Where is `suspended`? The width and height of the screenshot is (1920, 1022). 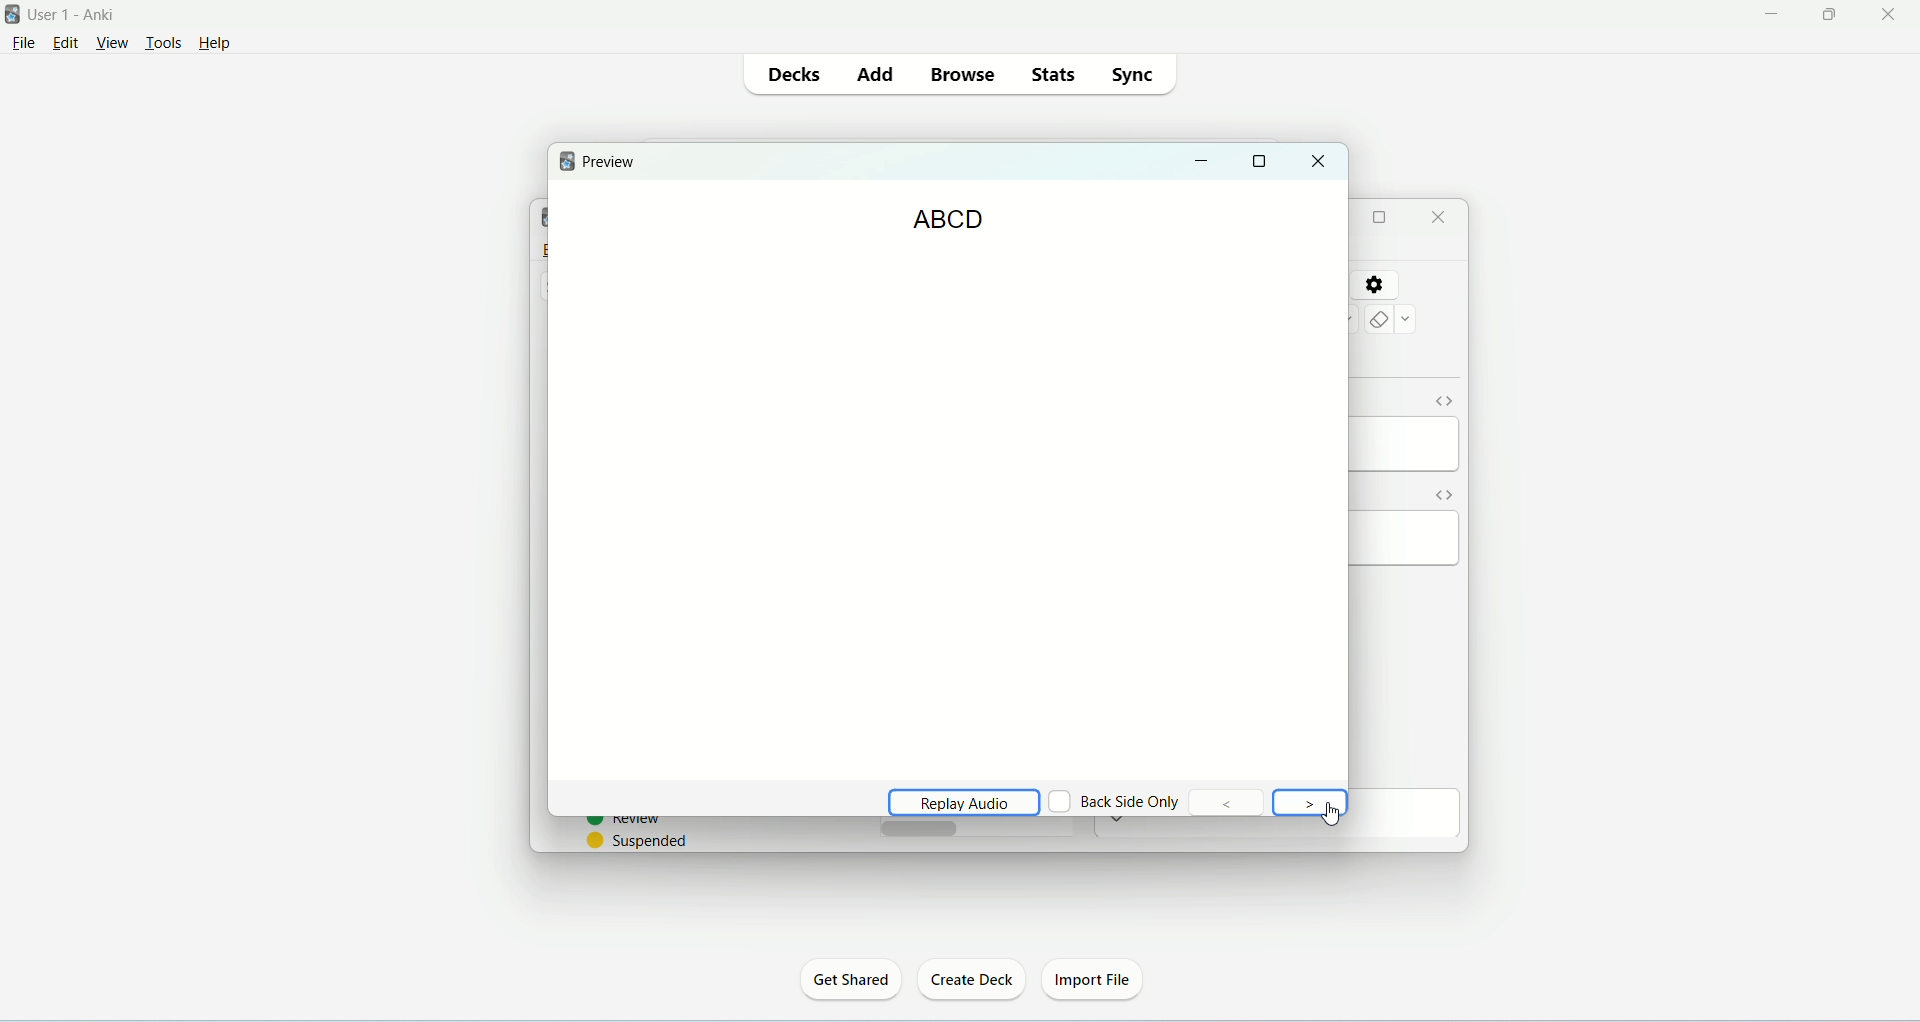 suspended is located at coordinates (639, 840).